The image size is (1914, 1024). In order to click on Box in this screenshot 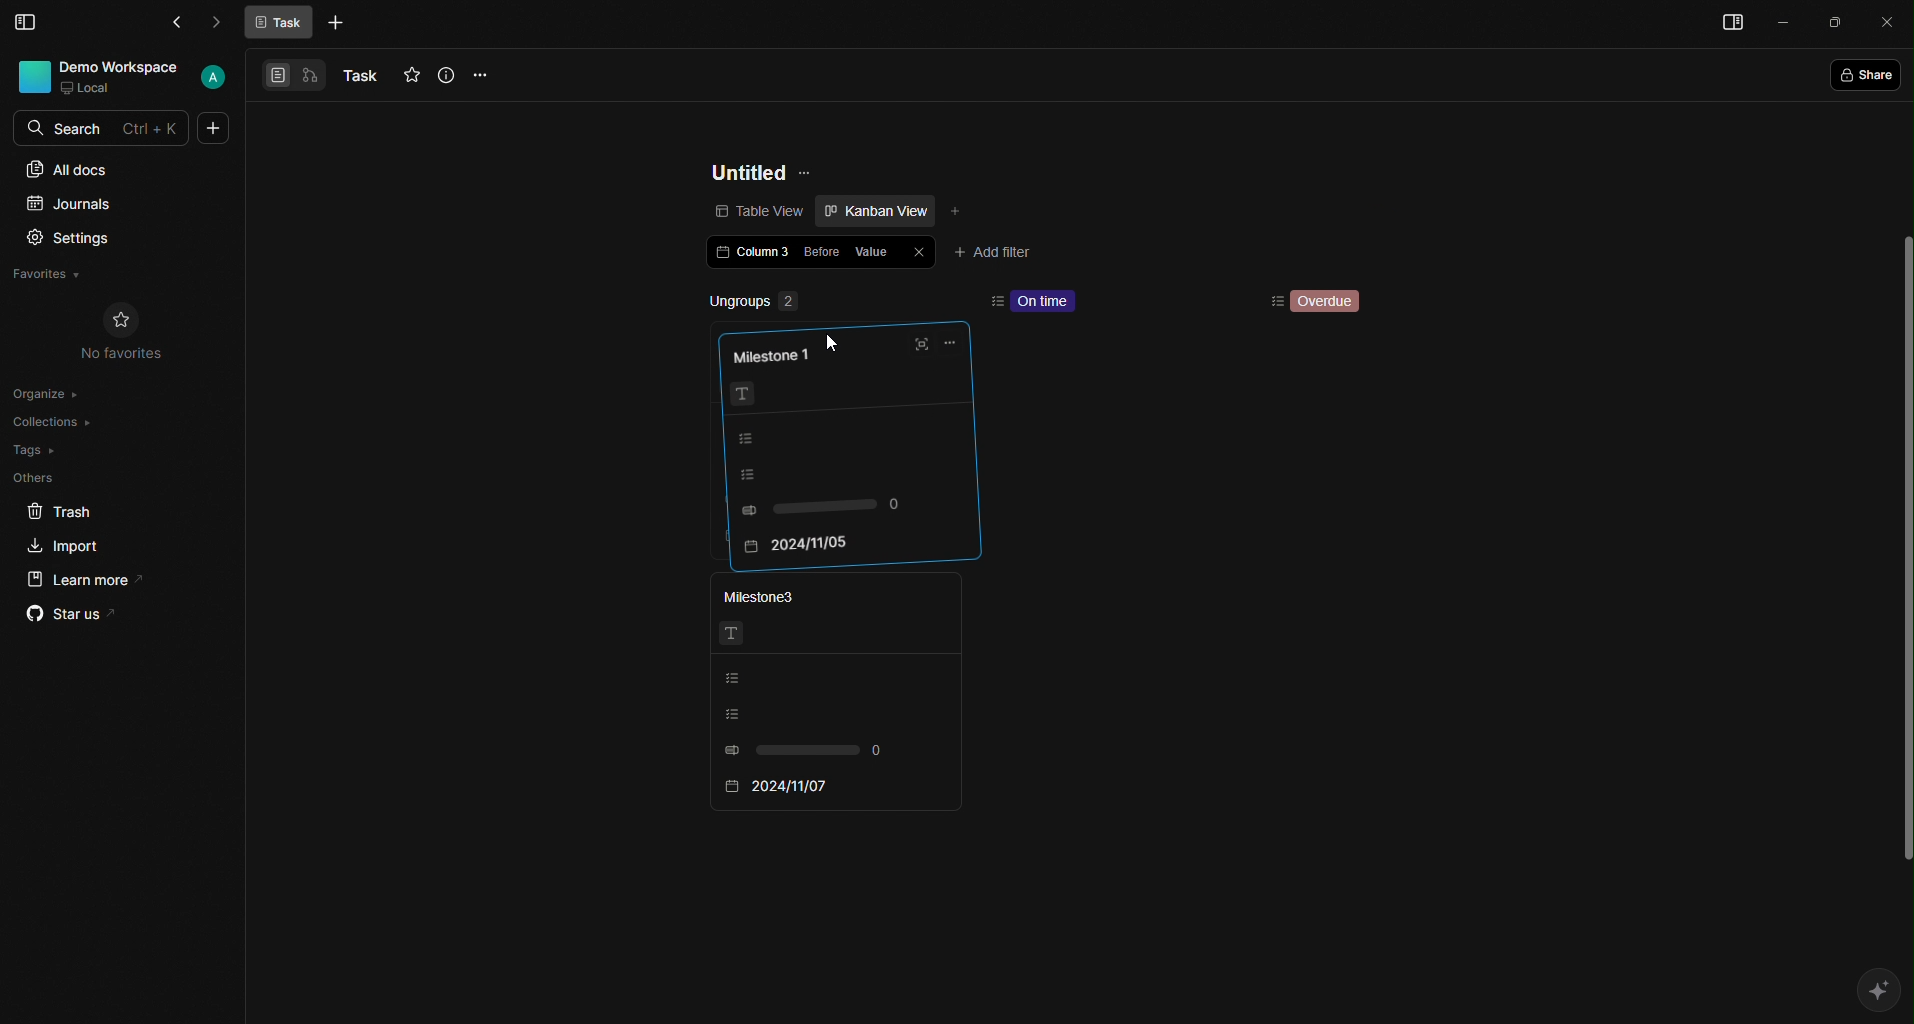, I will do `click(1836, 22)`.